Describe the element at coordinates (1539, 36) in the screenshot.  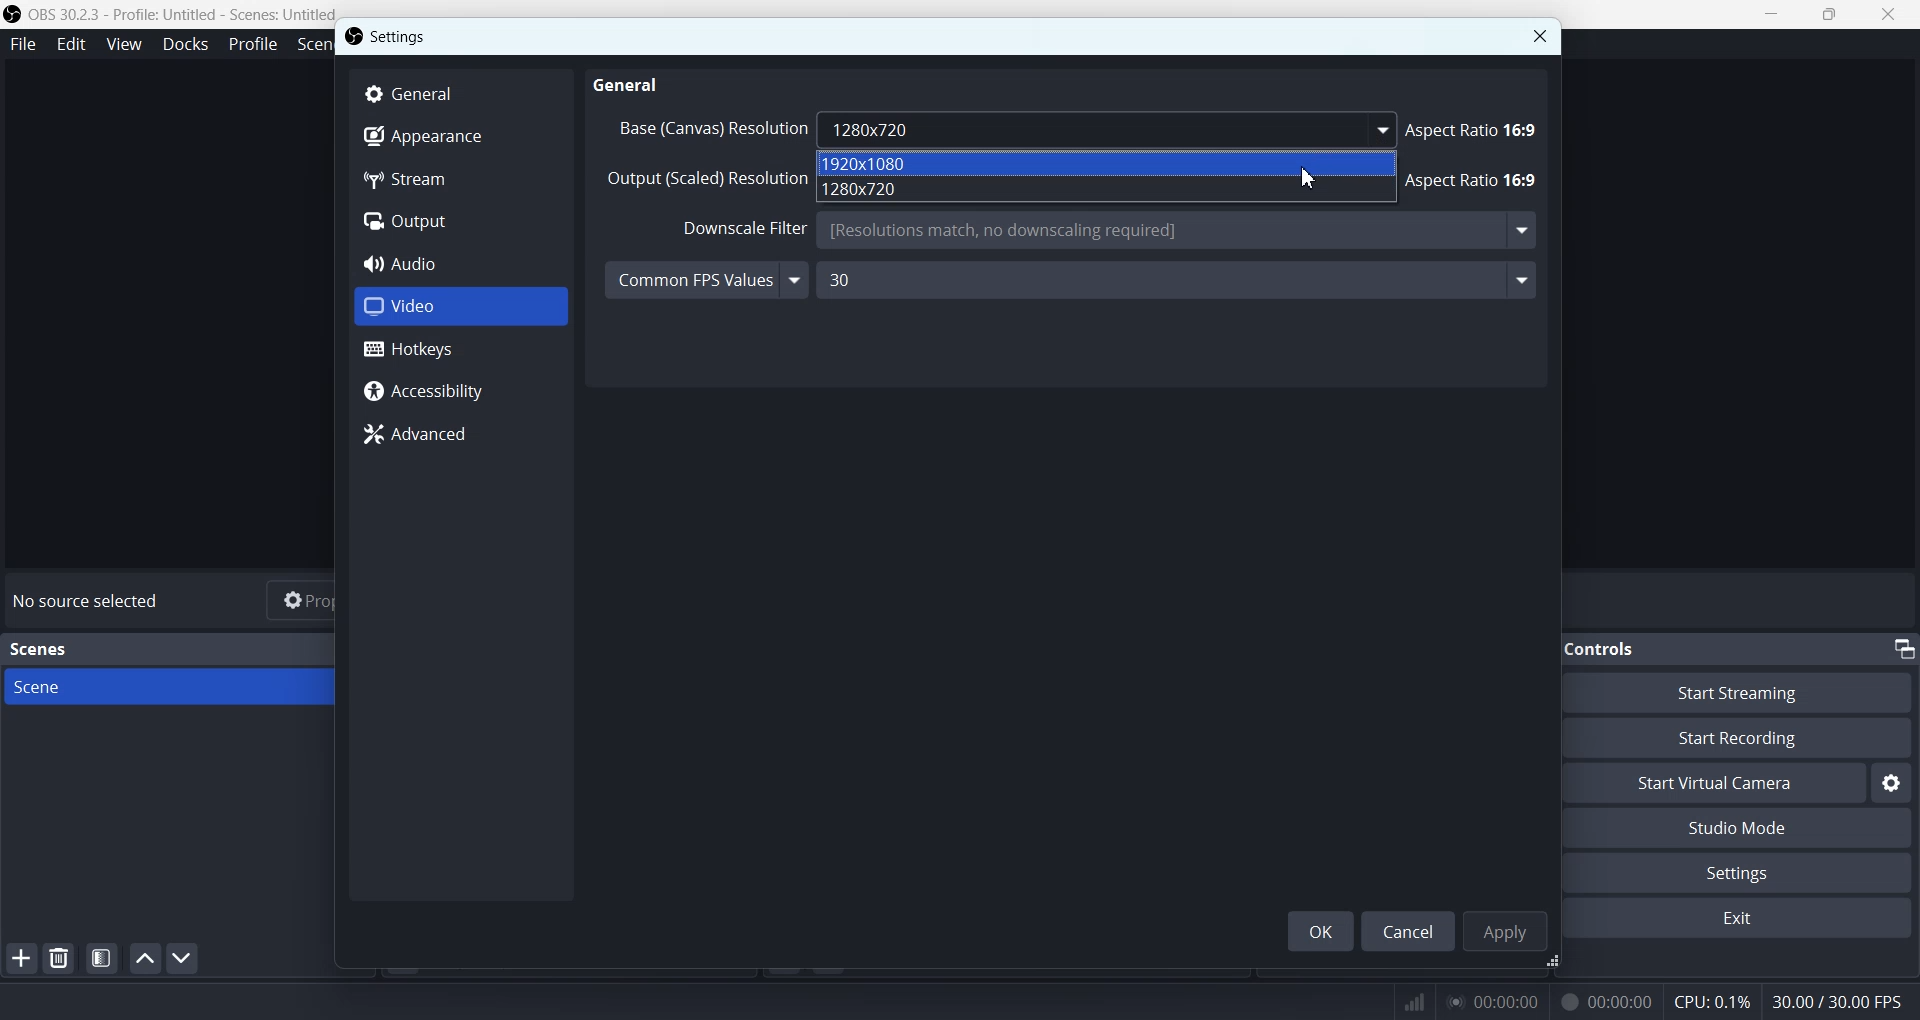
I see `Close` at that location.